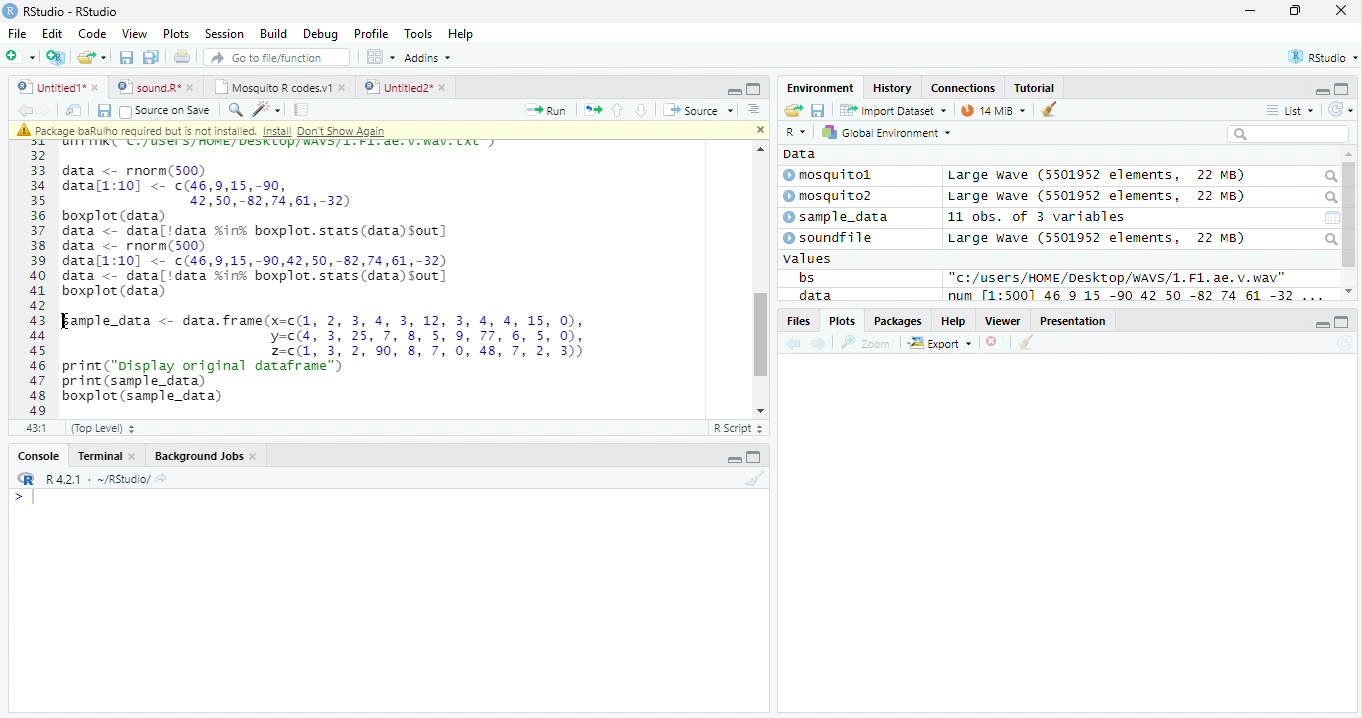  I want to click on Session, so click(224, 33).